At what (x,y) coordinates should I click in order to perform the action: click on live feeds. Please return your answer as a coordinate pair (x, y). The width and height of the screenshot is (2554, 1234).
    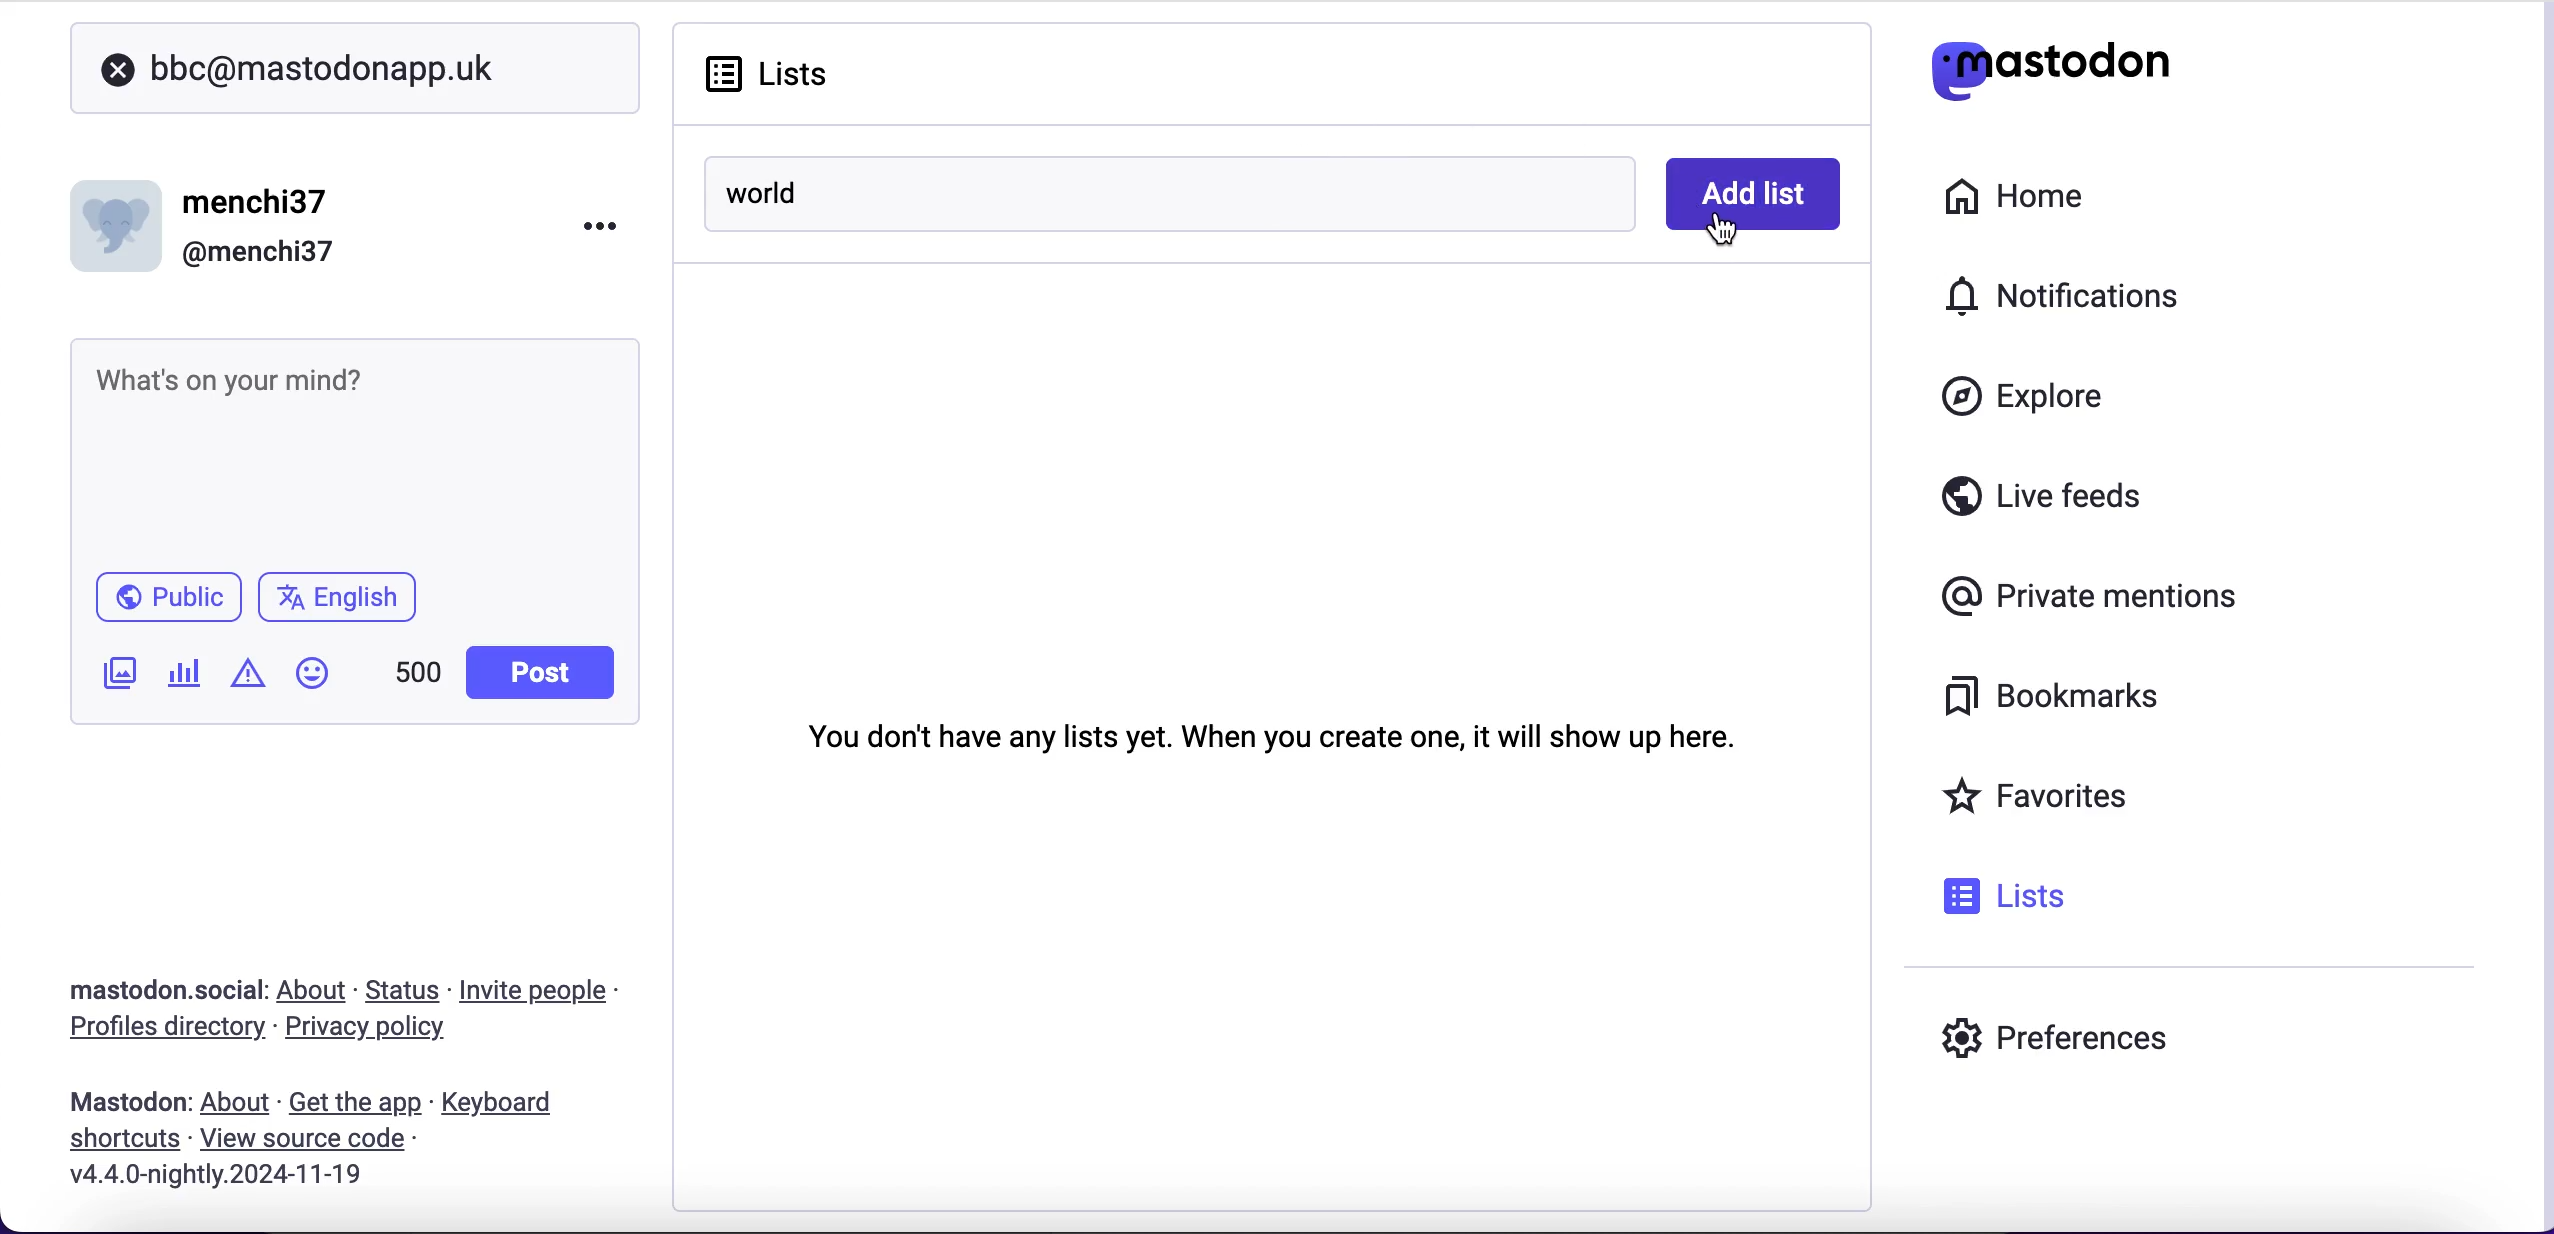
    Looking at the image, I should click on (2043, 503).